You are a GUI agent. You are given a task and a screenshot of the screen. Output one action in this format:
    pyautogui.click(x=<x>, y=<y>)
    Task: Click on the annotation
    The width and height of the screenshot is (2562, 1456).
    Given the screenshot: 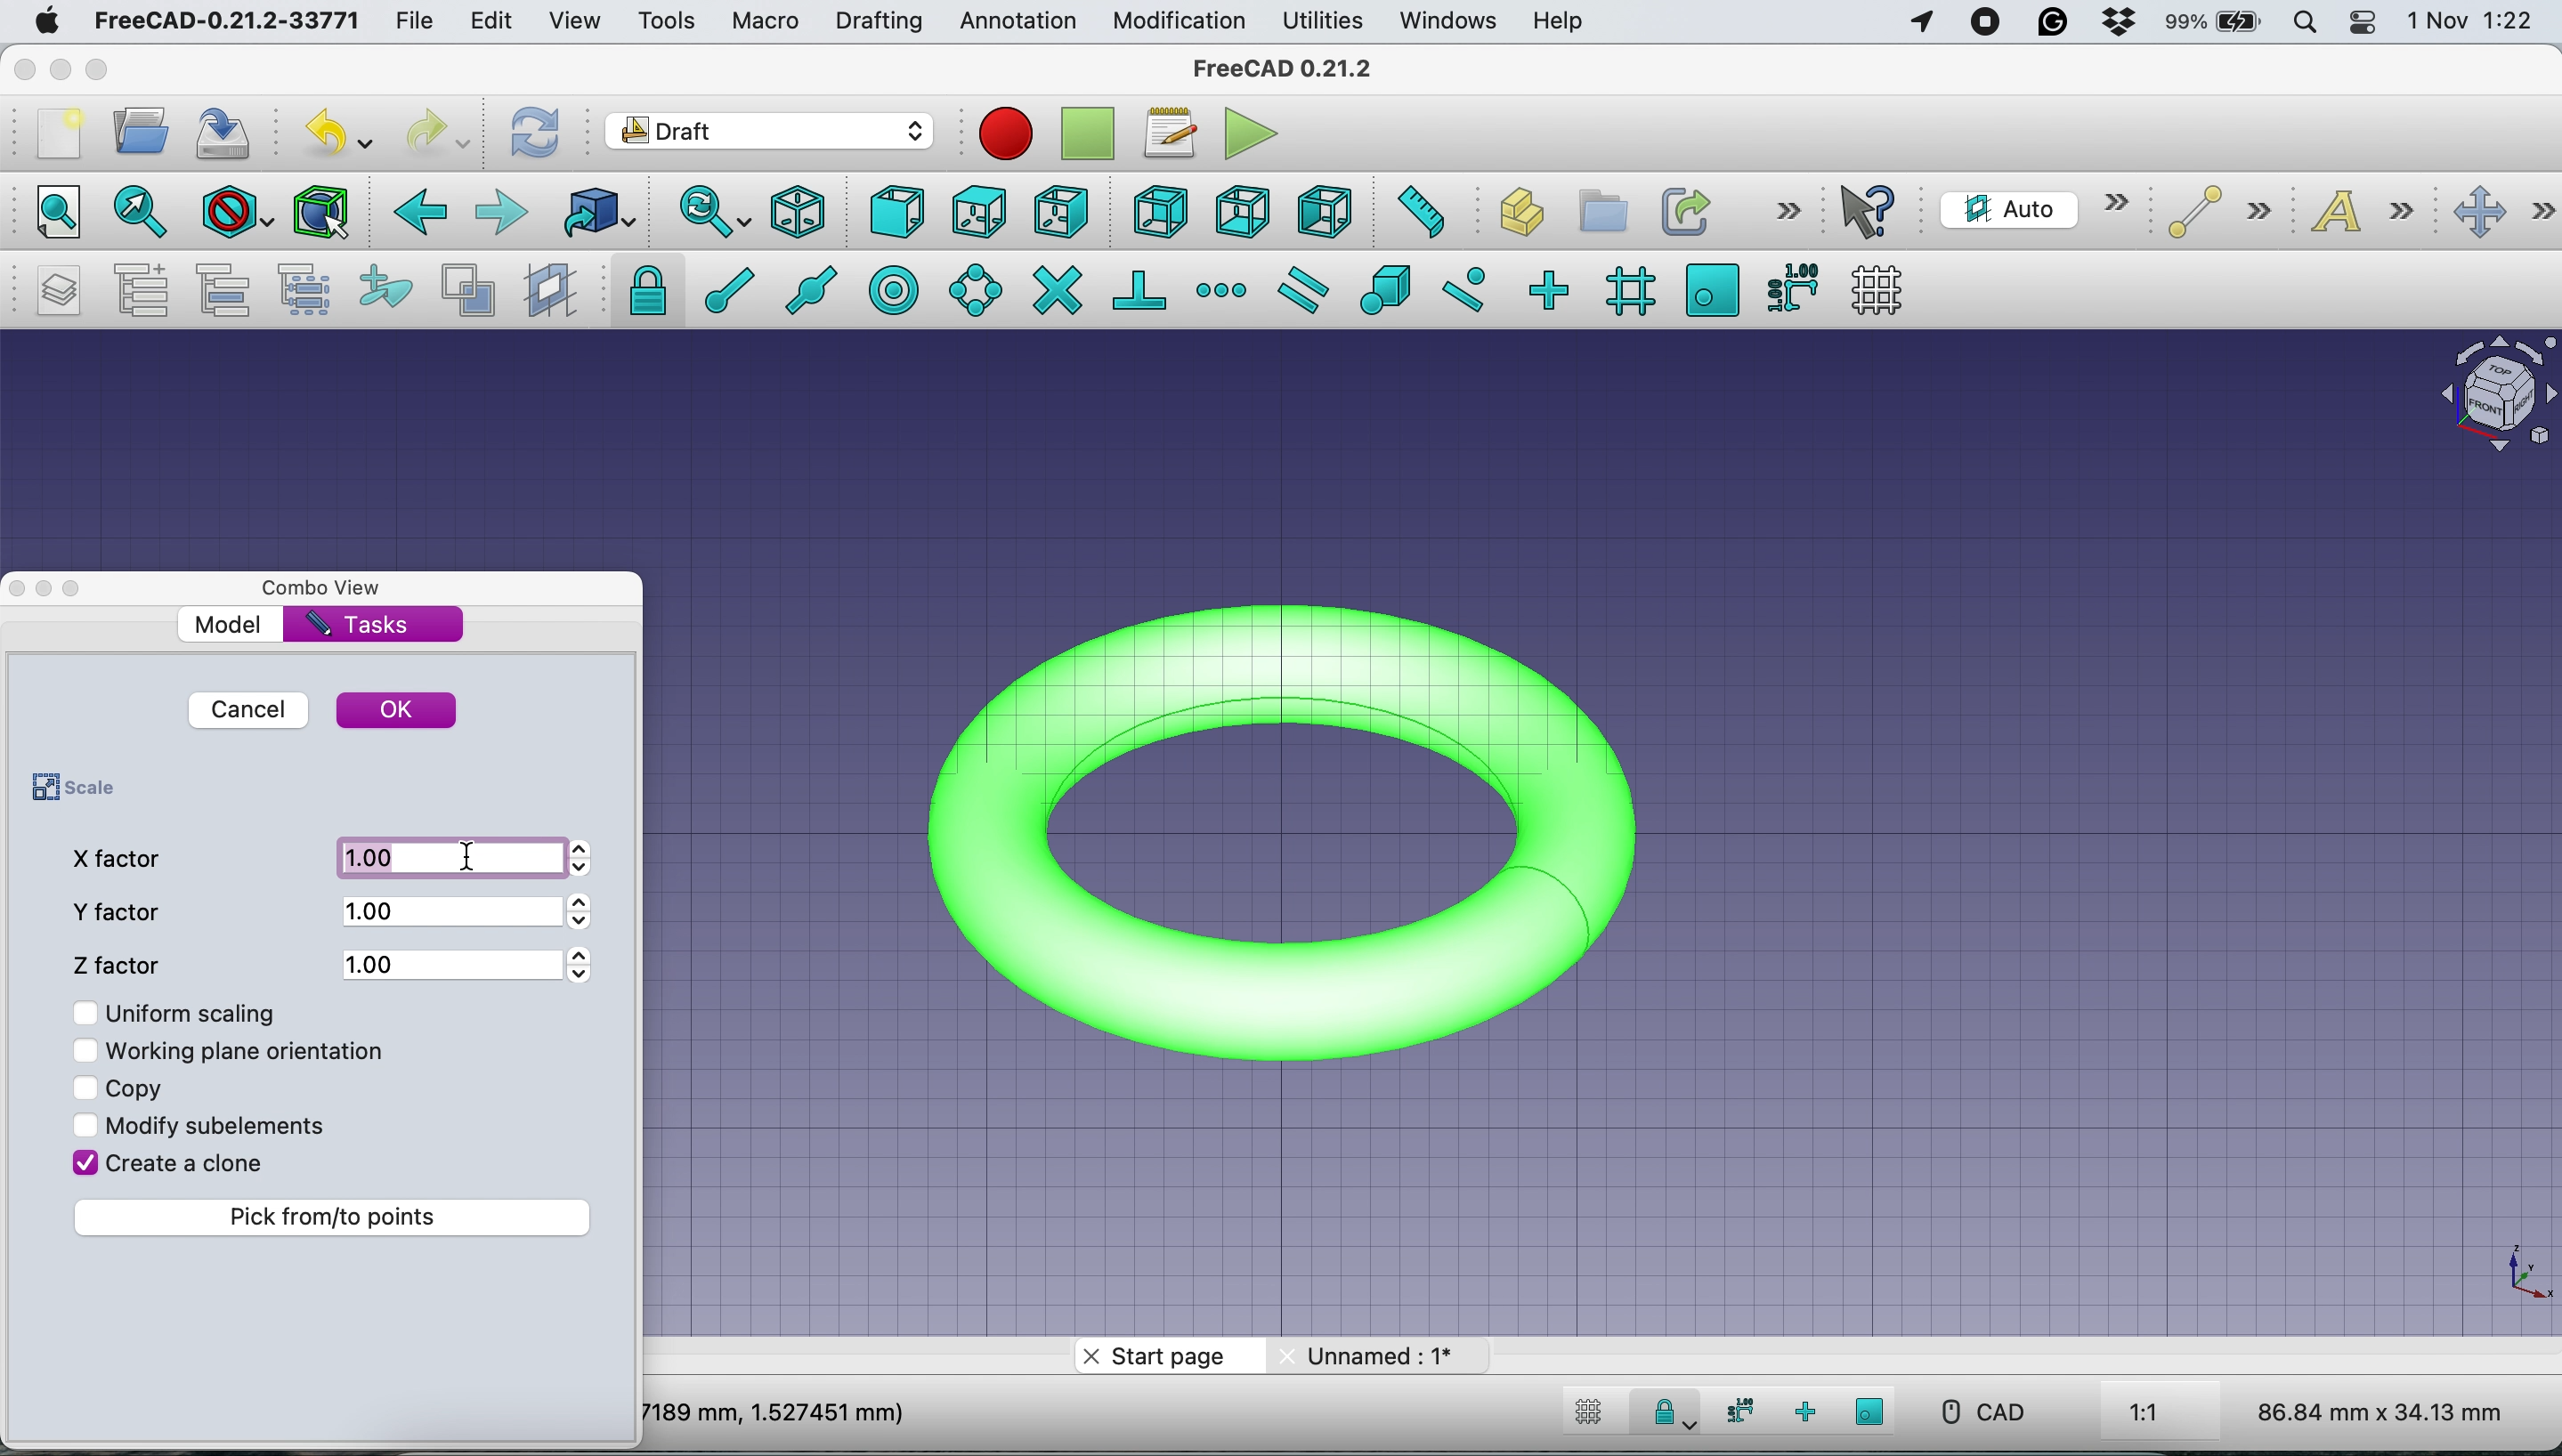 What is the action you would take?
    pyautogui.click(x=1017, y=22)
    